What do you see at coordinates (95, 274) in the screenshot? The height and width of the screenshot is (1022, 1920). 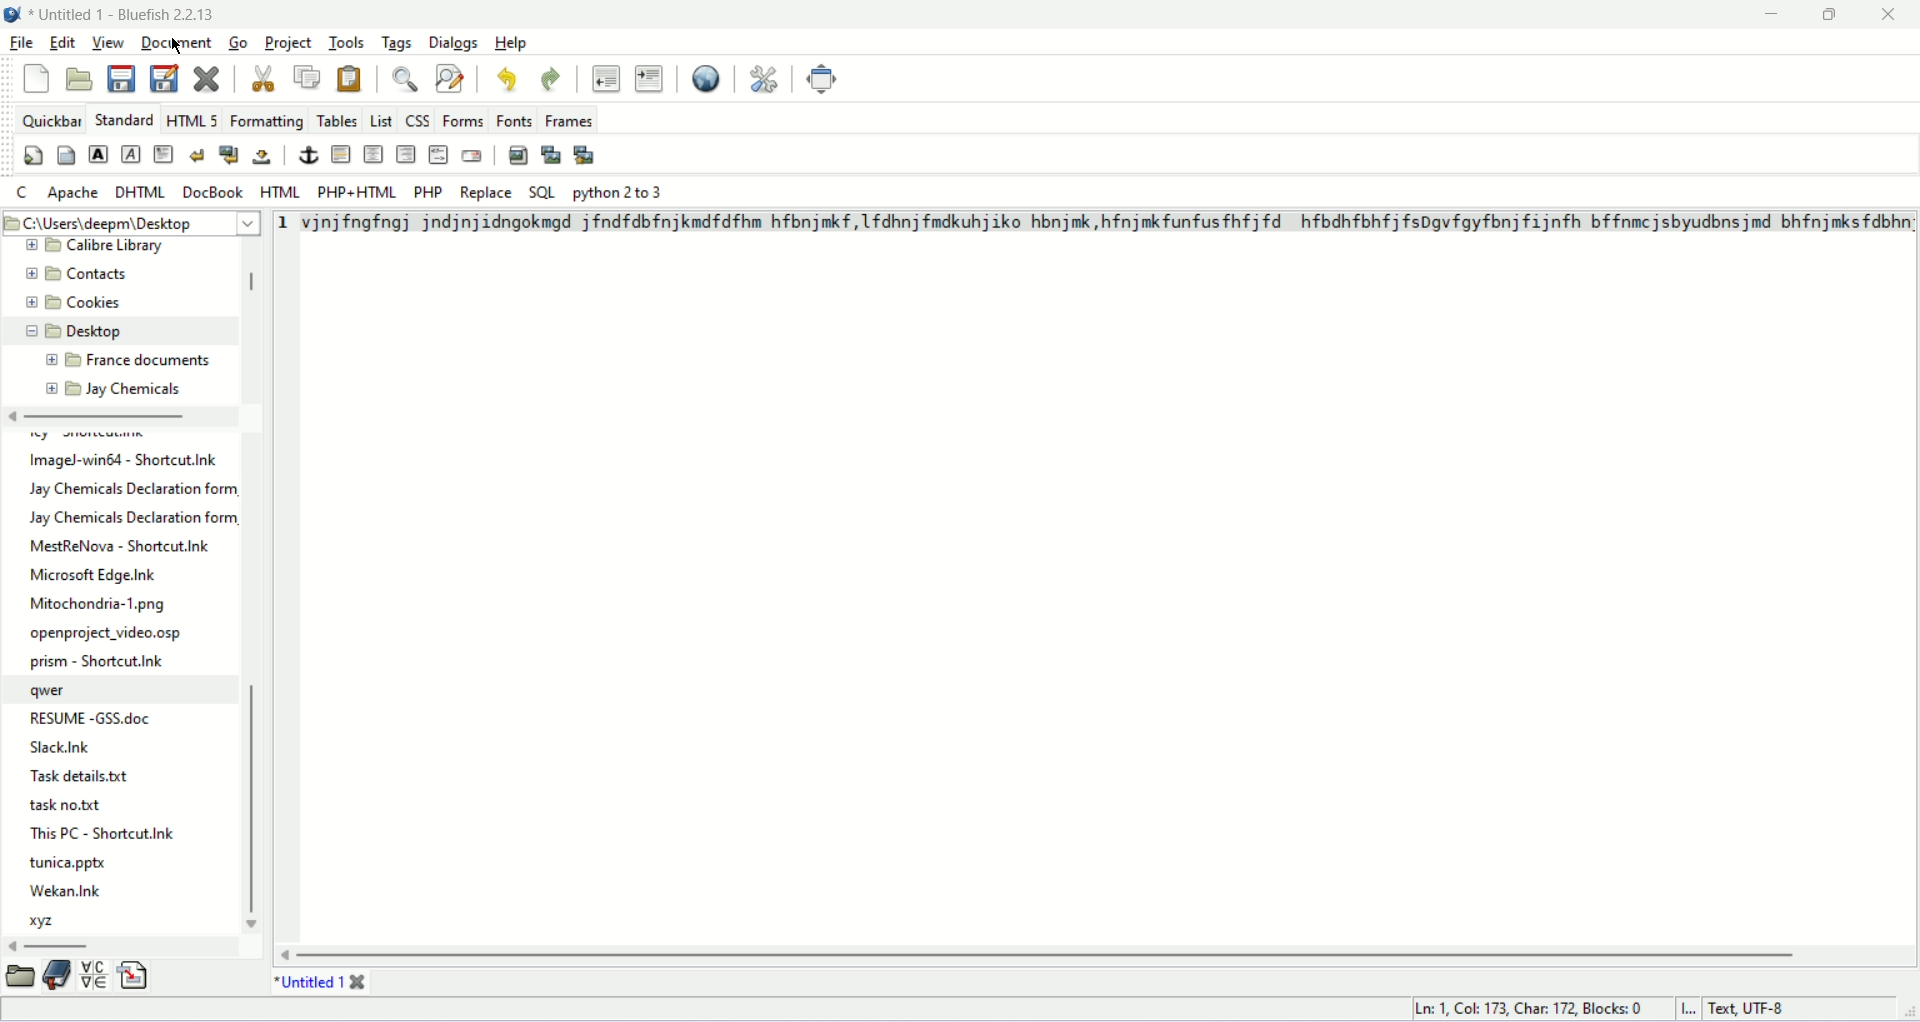 I see `Contacts` at bounding box center [95, 274].